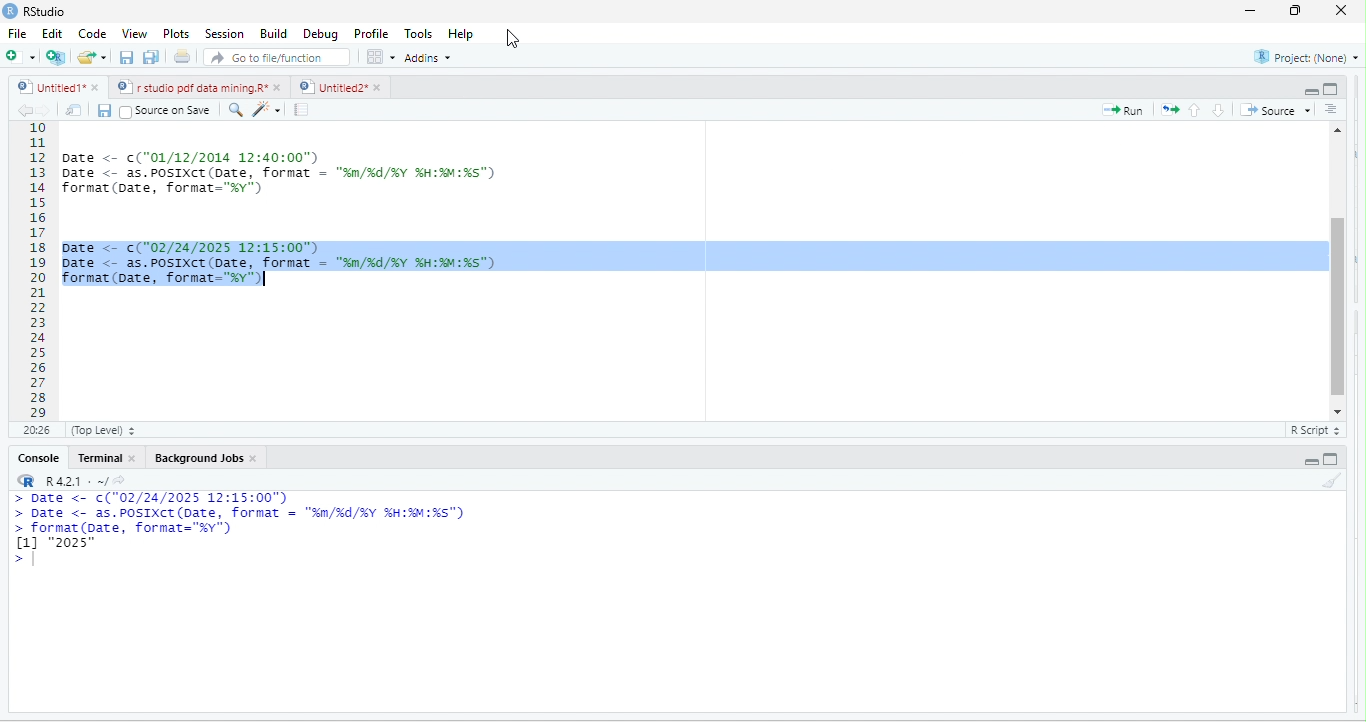  What do you see at coordinates (76, 110) in the screenshot?
I see `show in new window` at bounding box center [76, 110].